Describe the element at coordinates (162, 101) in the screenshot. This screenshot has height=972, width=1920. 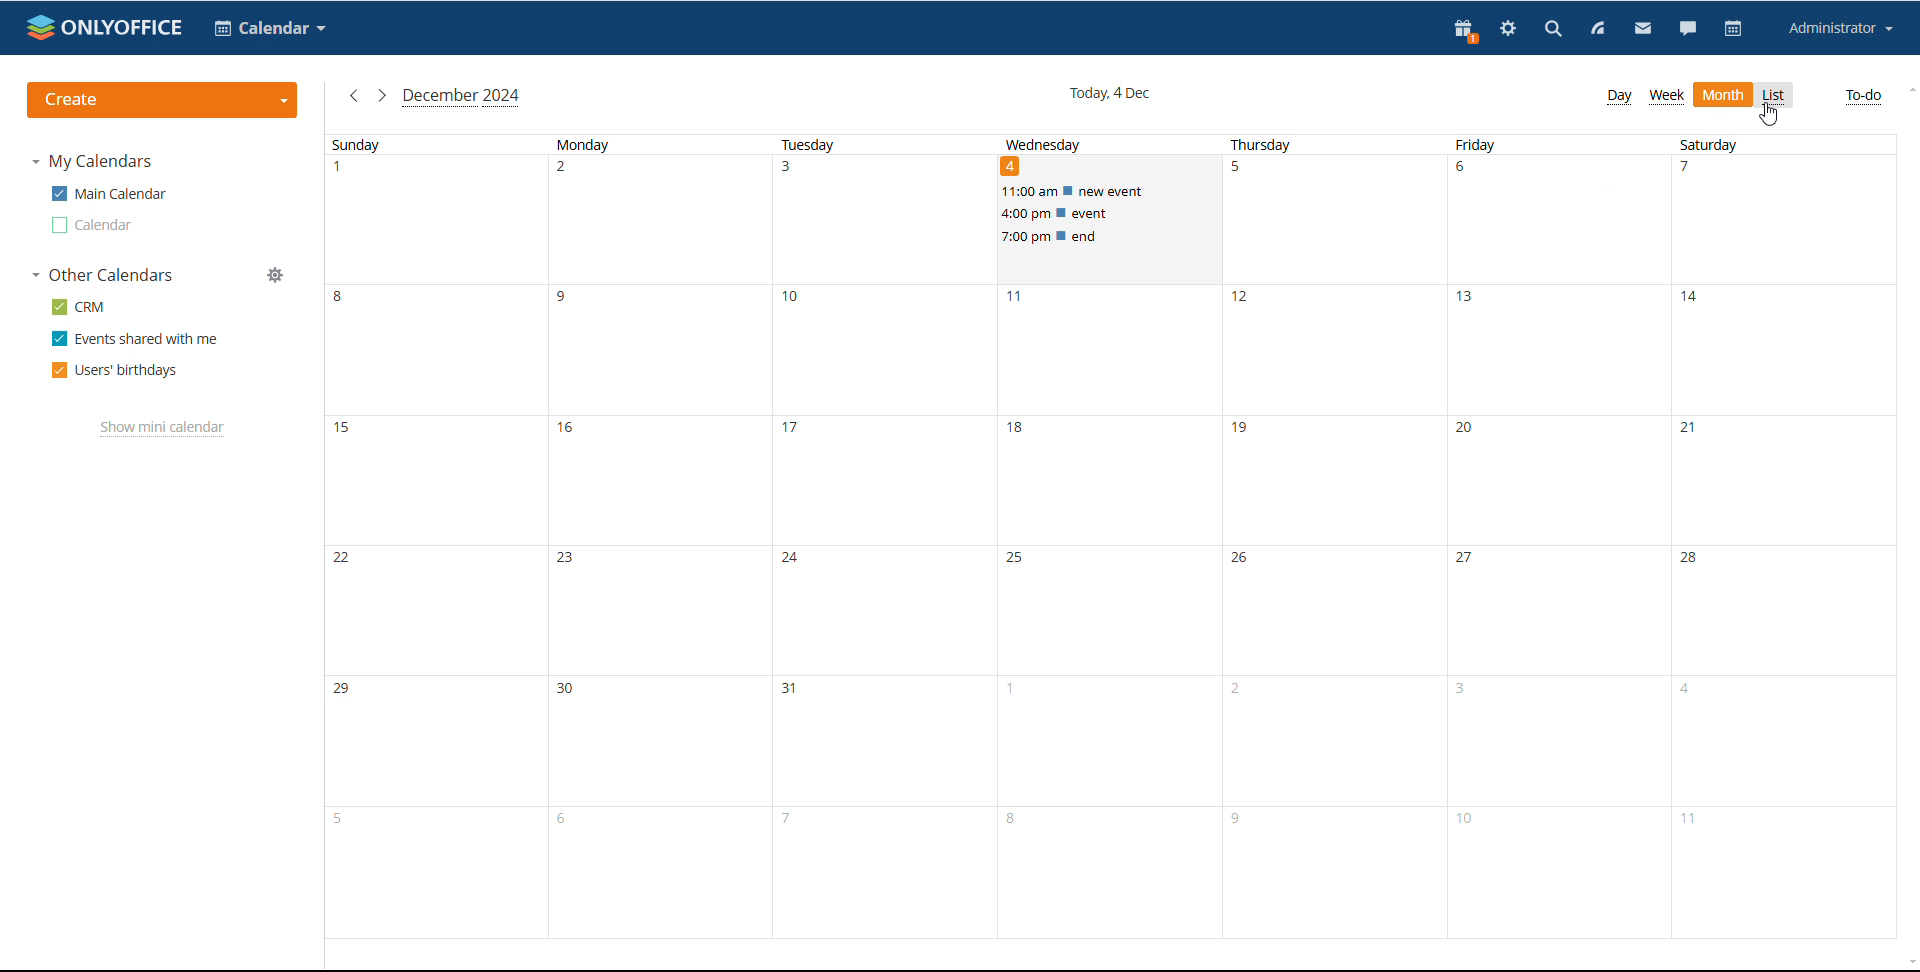
I see `create` at that location.